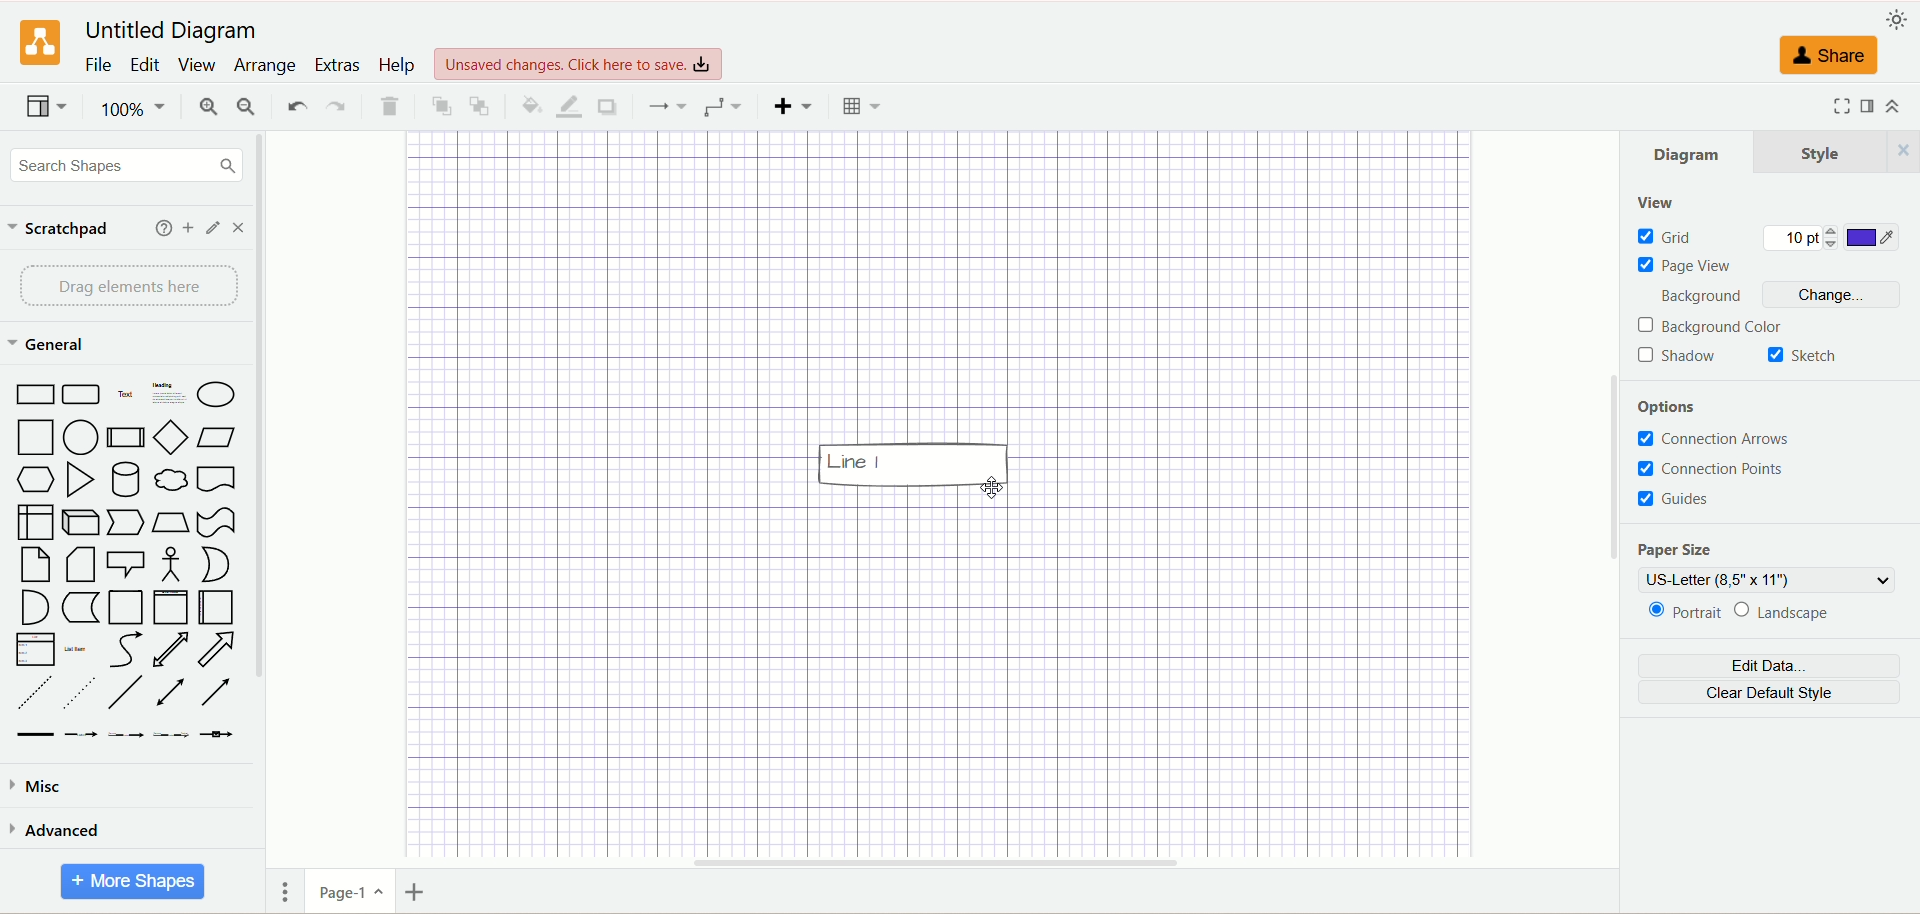  Describe the element at coordinates (1826, 55) in the screenshot. I see `share` at that location.